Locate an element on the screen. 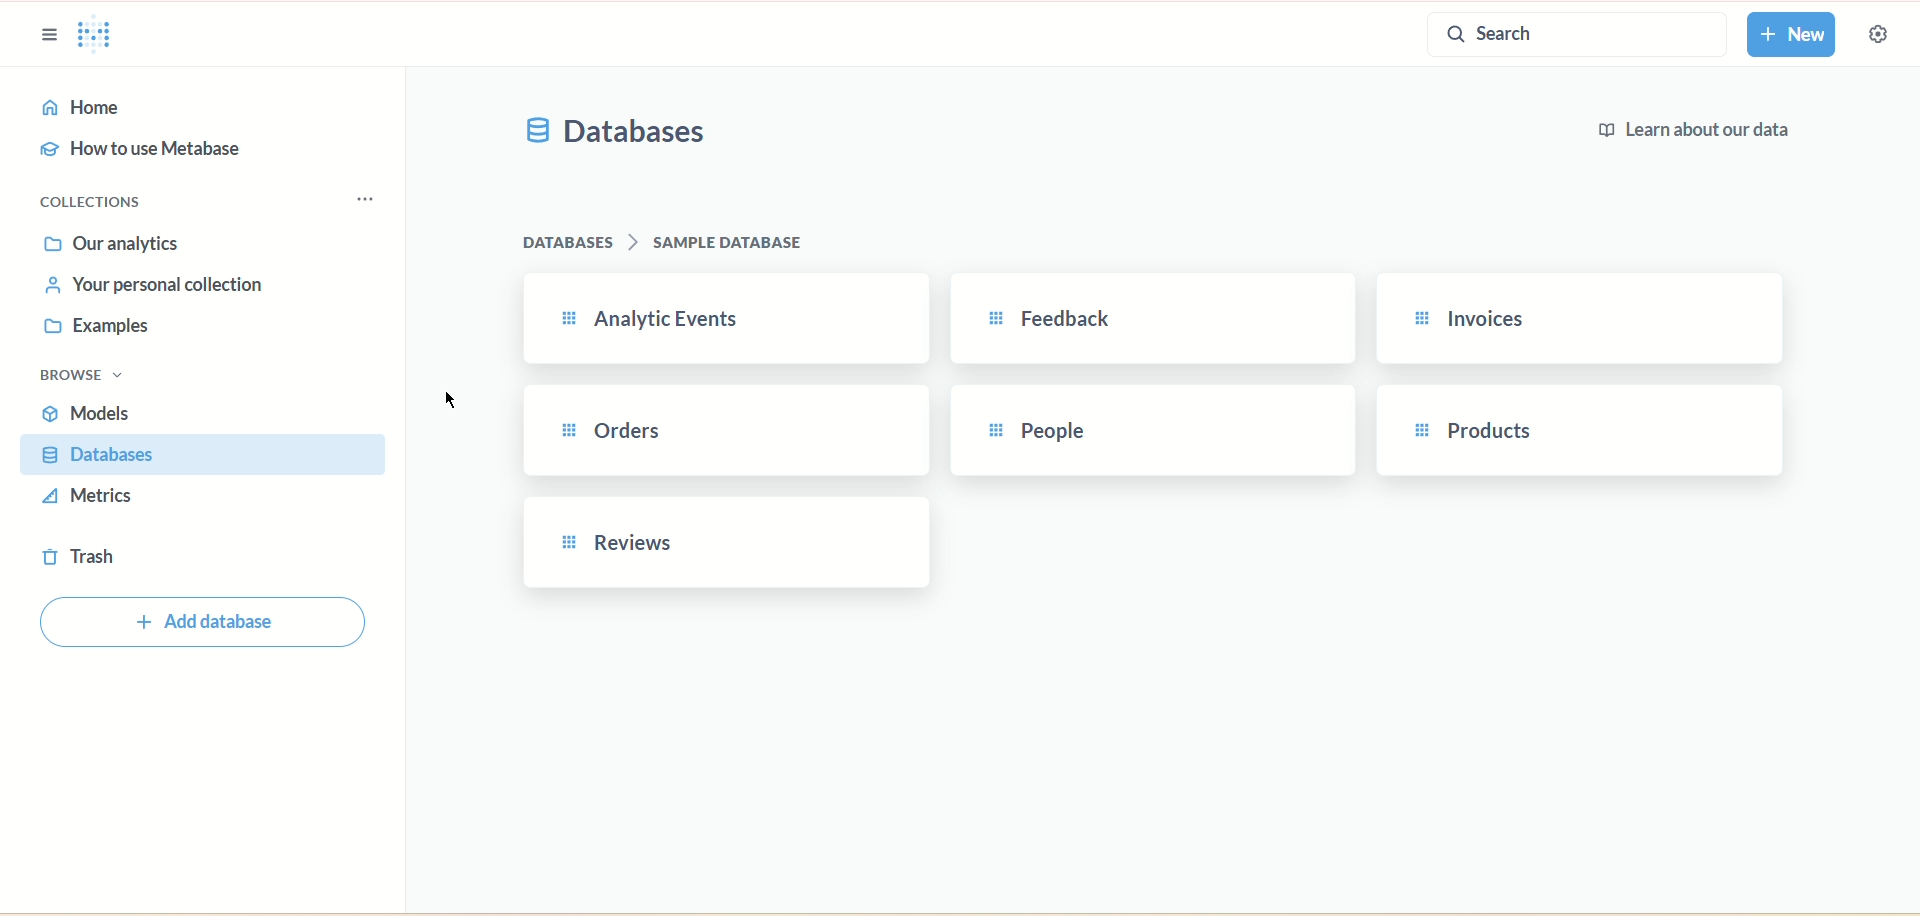 This screenshot has width=1920, height=916. reviews is located at coordinates (719, 548).